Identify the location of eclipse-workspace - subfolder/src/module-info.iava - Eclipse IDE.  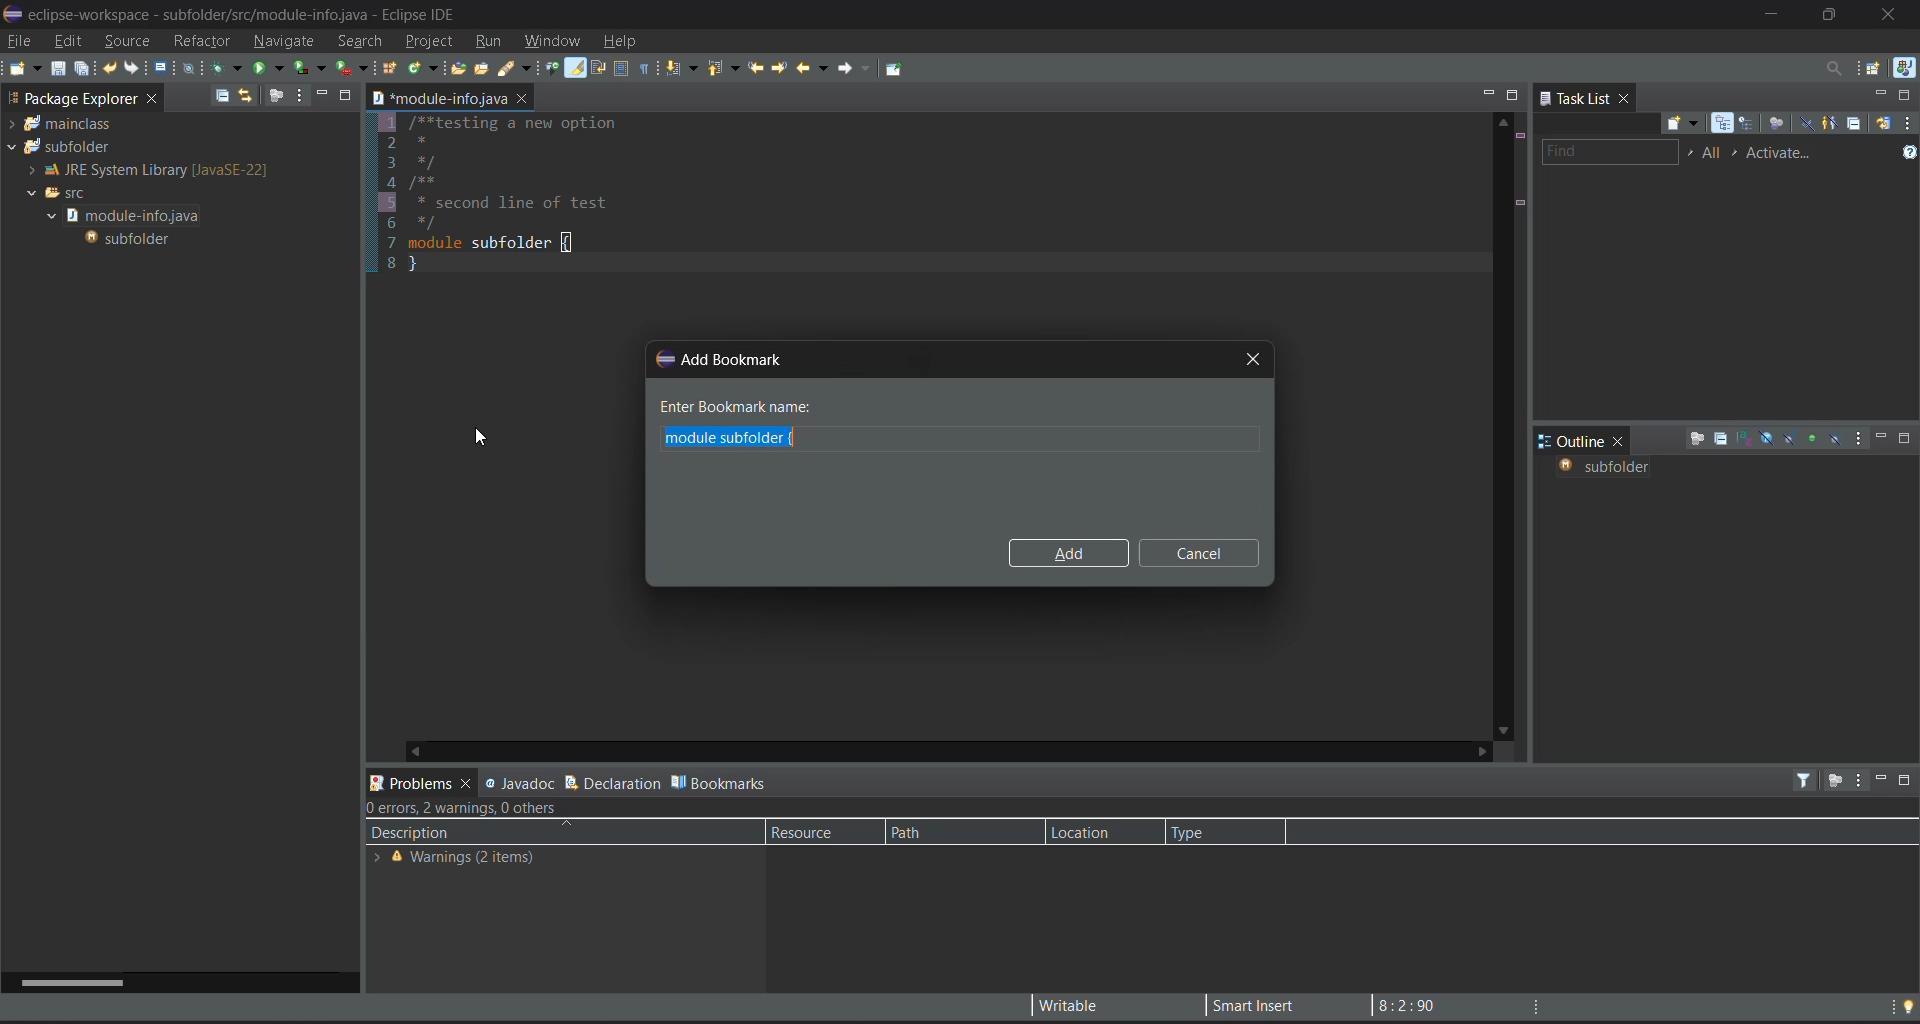
(250, 13).